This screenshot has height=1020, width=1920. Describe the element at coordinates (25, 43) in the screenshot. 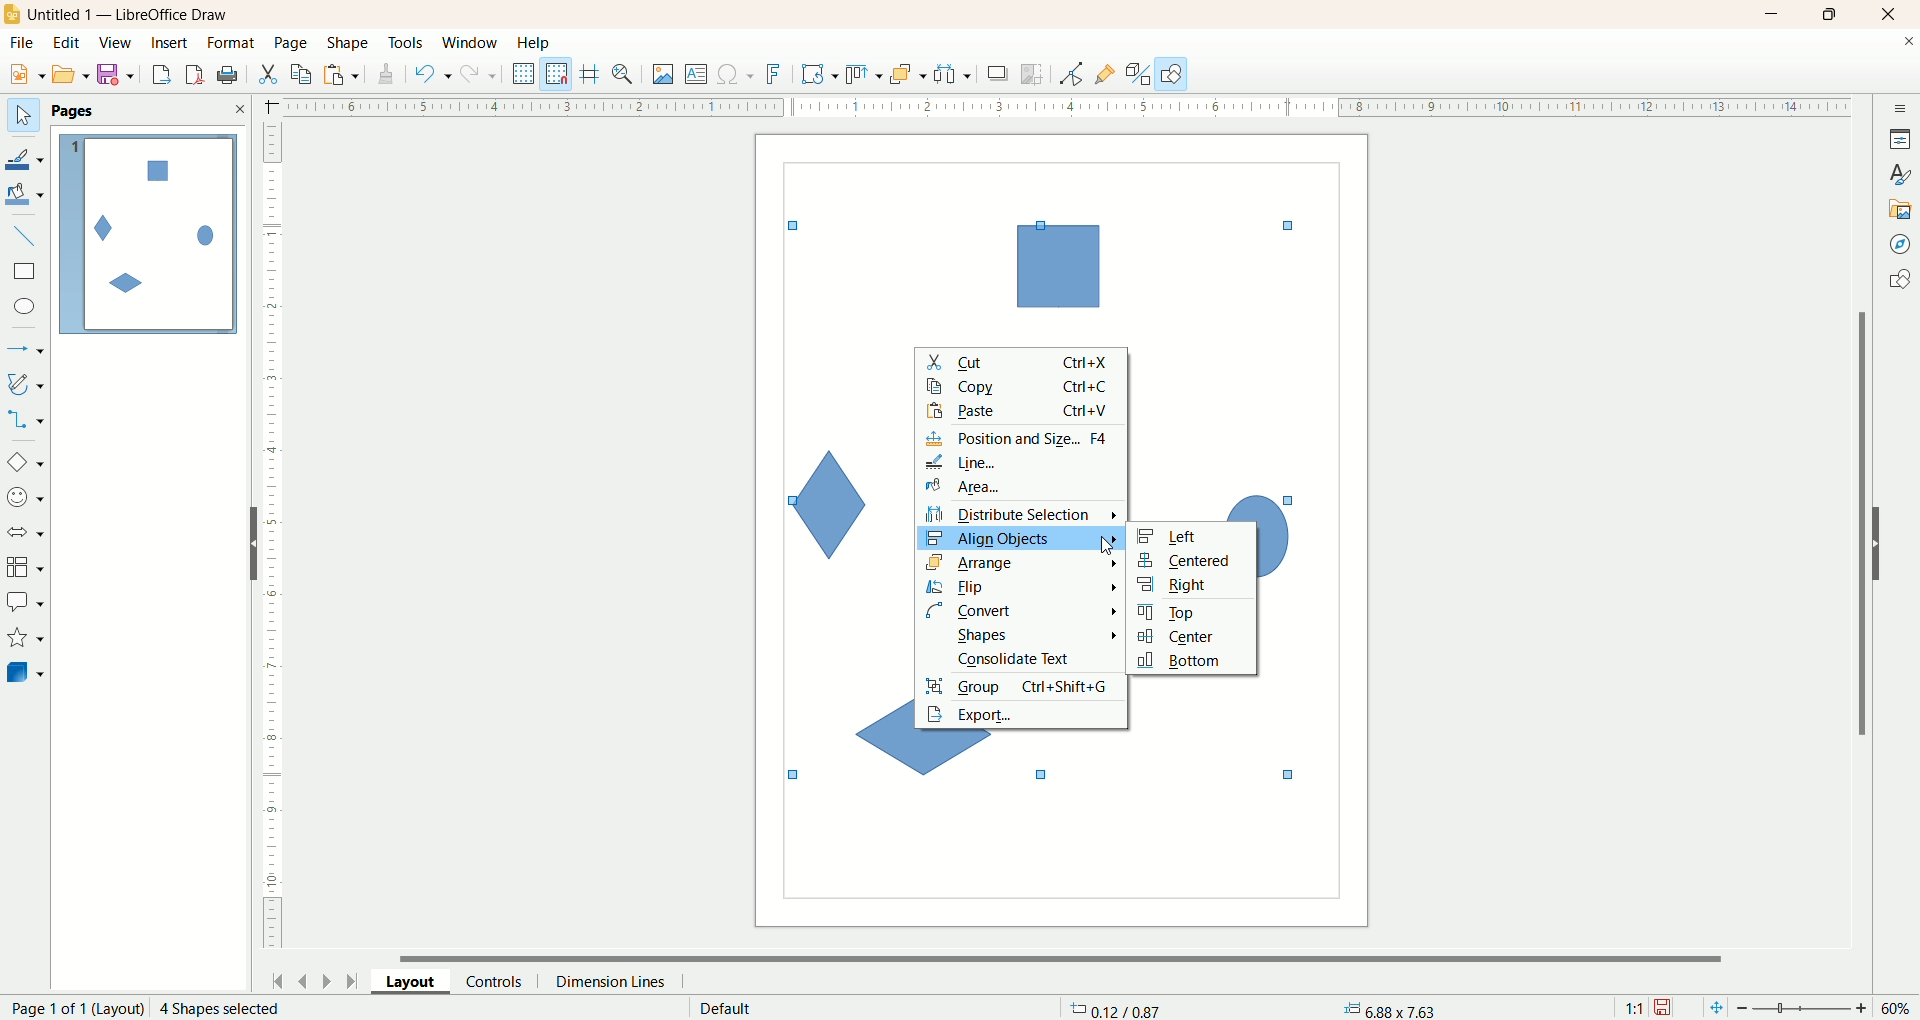

I see `file` at that location.